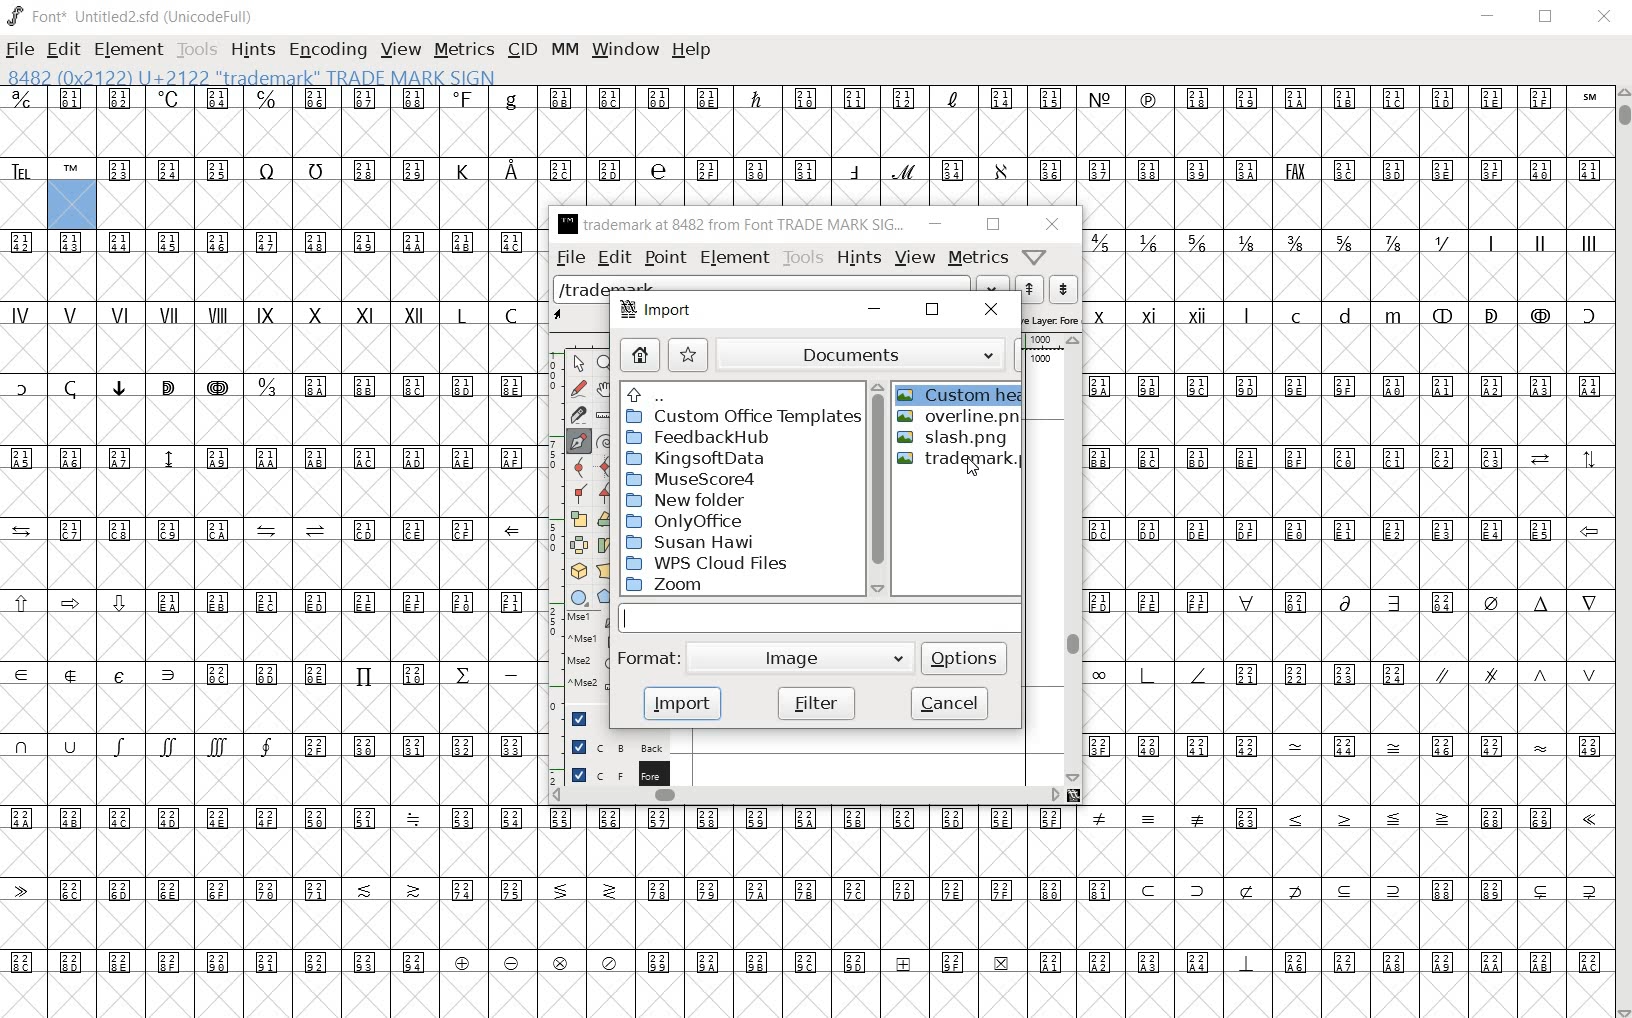 Image resolution: width=1632 pixels, height=1018 pixels. I want to click on Add a corner point, so click(578, 492).